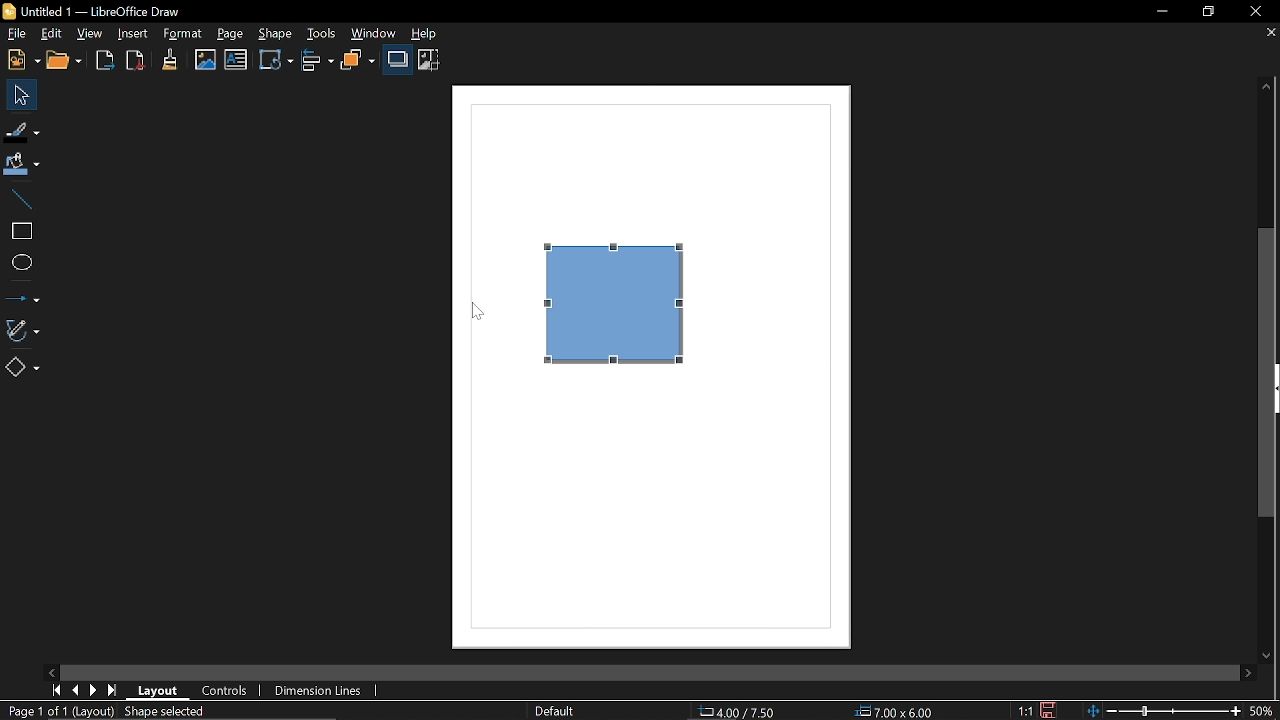  I want to click on Size, so click(895, 711).